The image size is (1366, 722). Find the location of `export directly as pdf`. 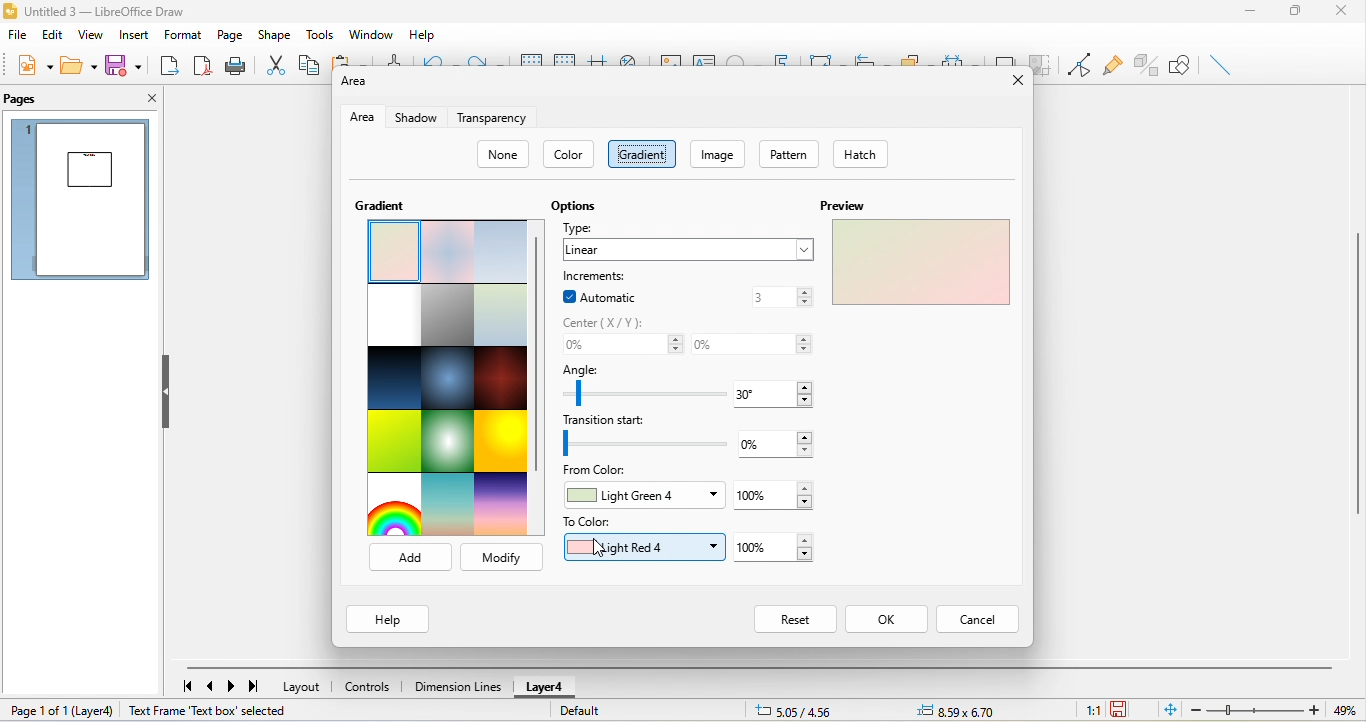

export directly as pdf is located at coordinates (204, 68).